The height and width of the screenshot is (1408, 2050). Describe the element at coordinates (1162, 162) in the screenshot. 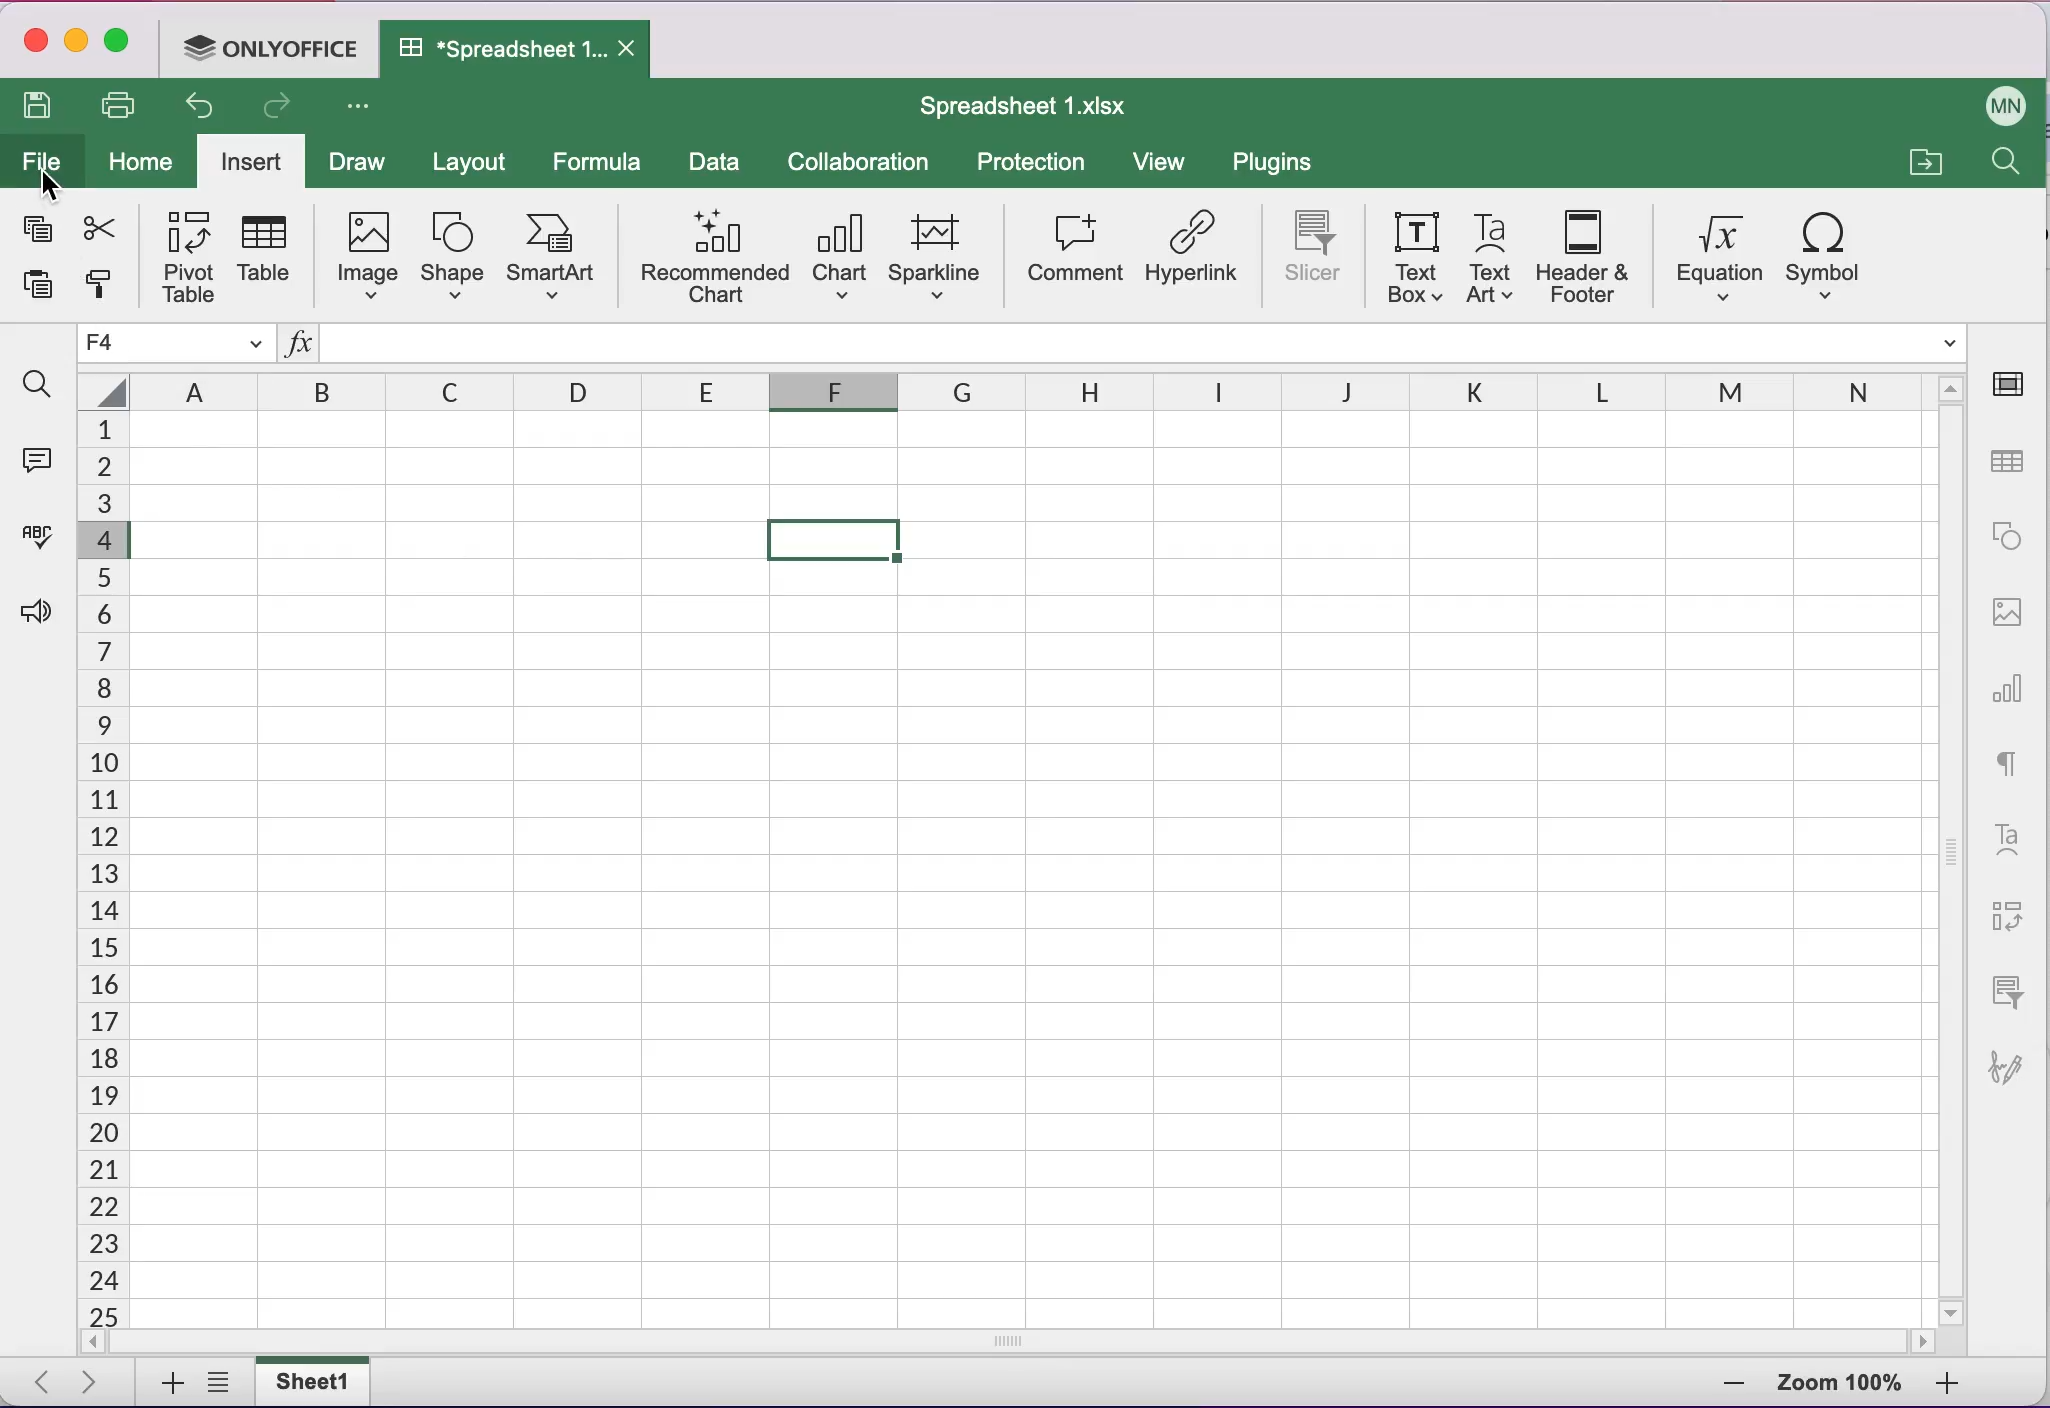

I see `view` at that location.